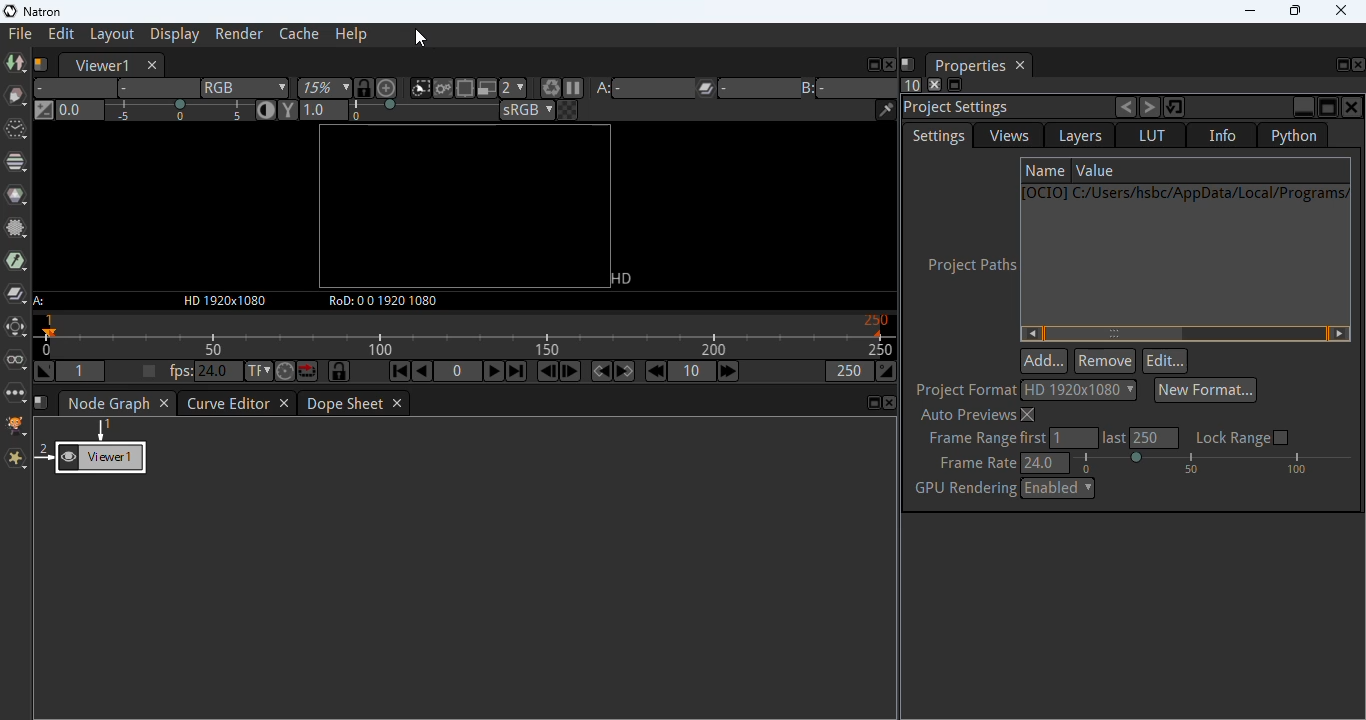  What do you see at coordinates (88, 12) in the screenshot?
I see `title` at bounding box center [88, 12].